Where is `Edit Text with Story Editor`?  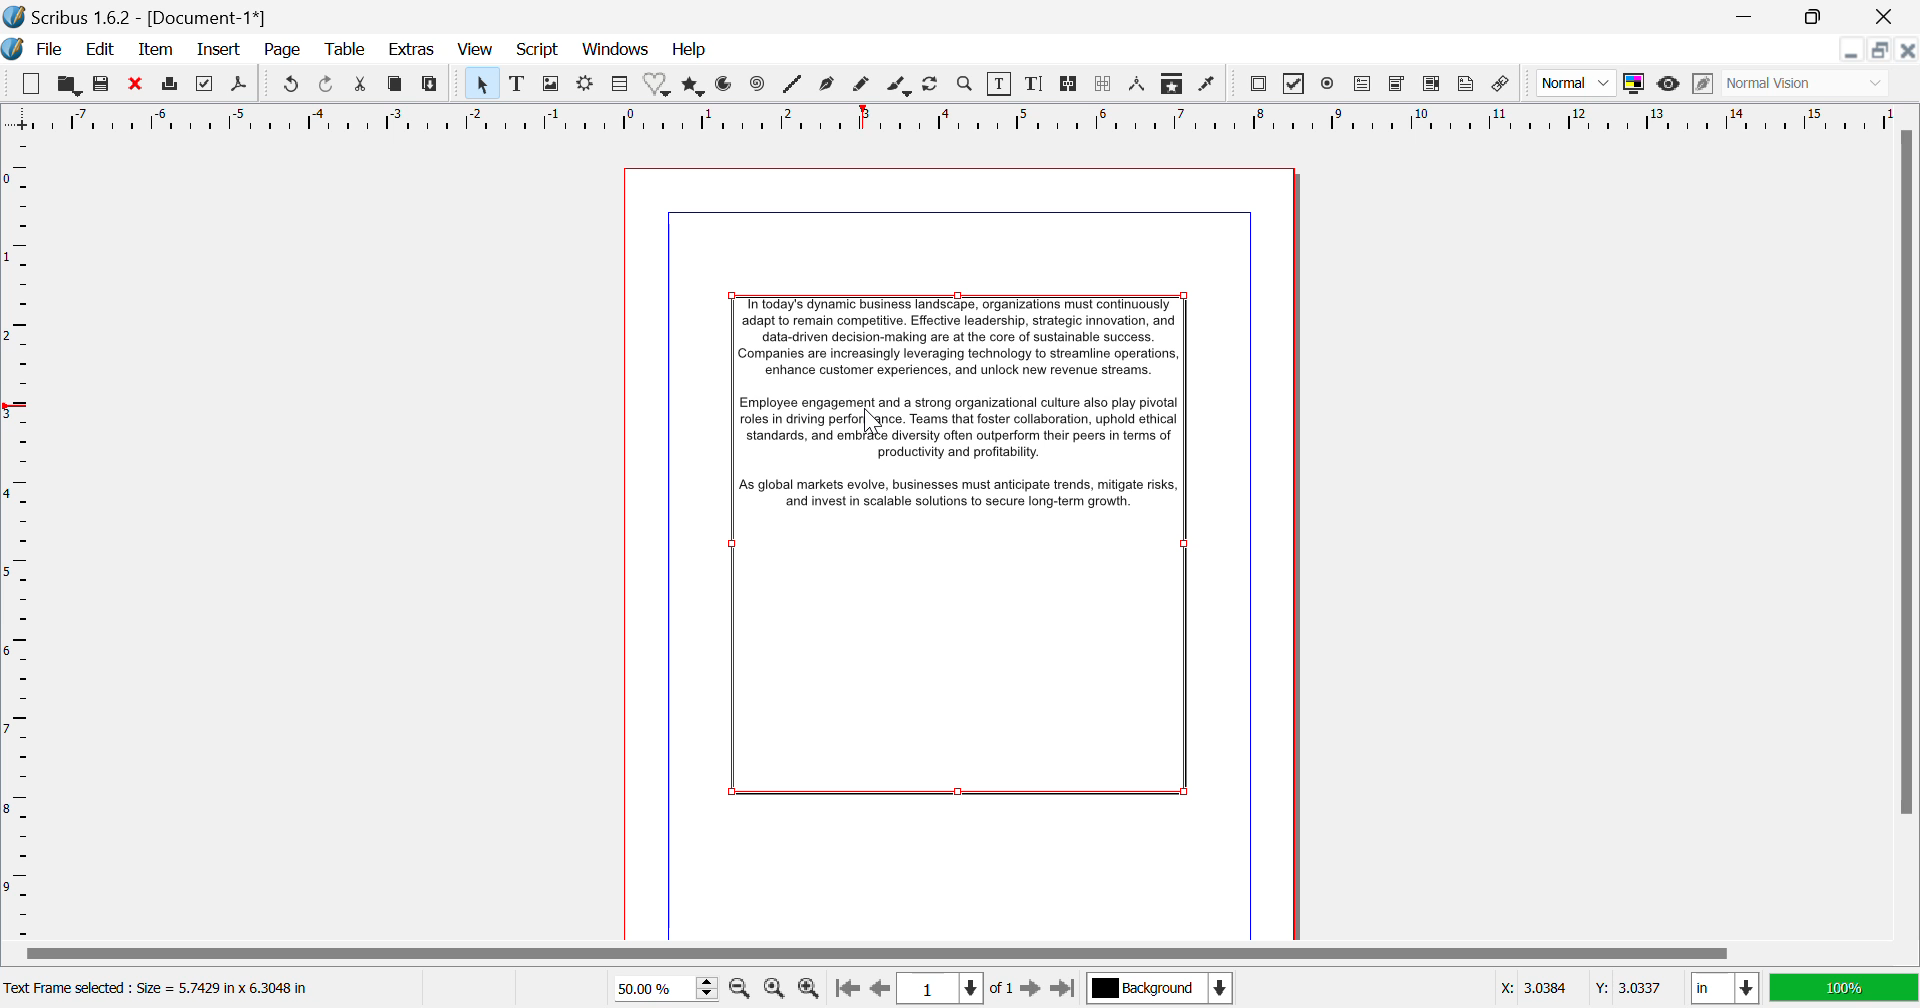 Edit Text with Story Editor is located at coordinates (1037, 84).